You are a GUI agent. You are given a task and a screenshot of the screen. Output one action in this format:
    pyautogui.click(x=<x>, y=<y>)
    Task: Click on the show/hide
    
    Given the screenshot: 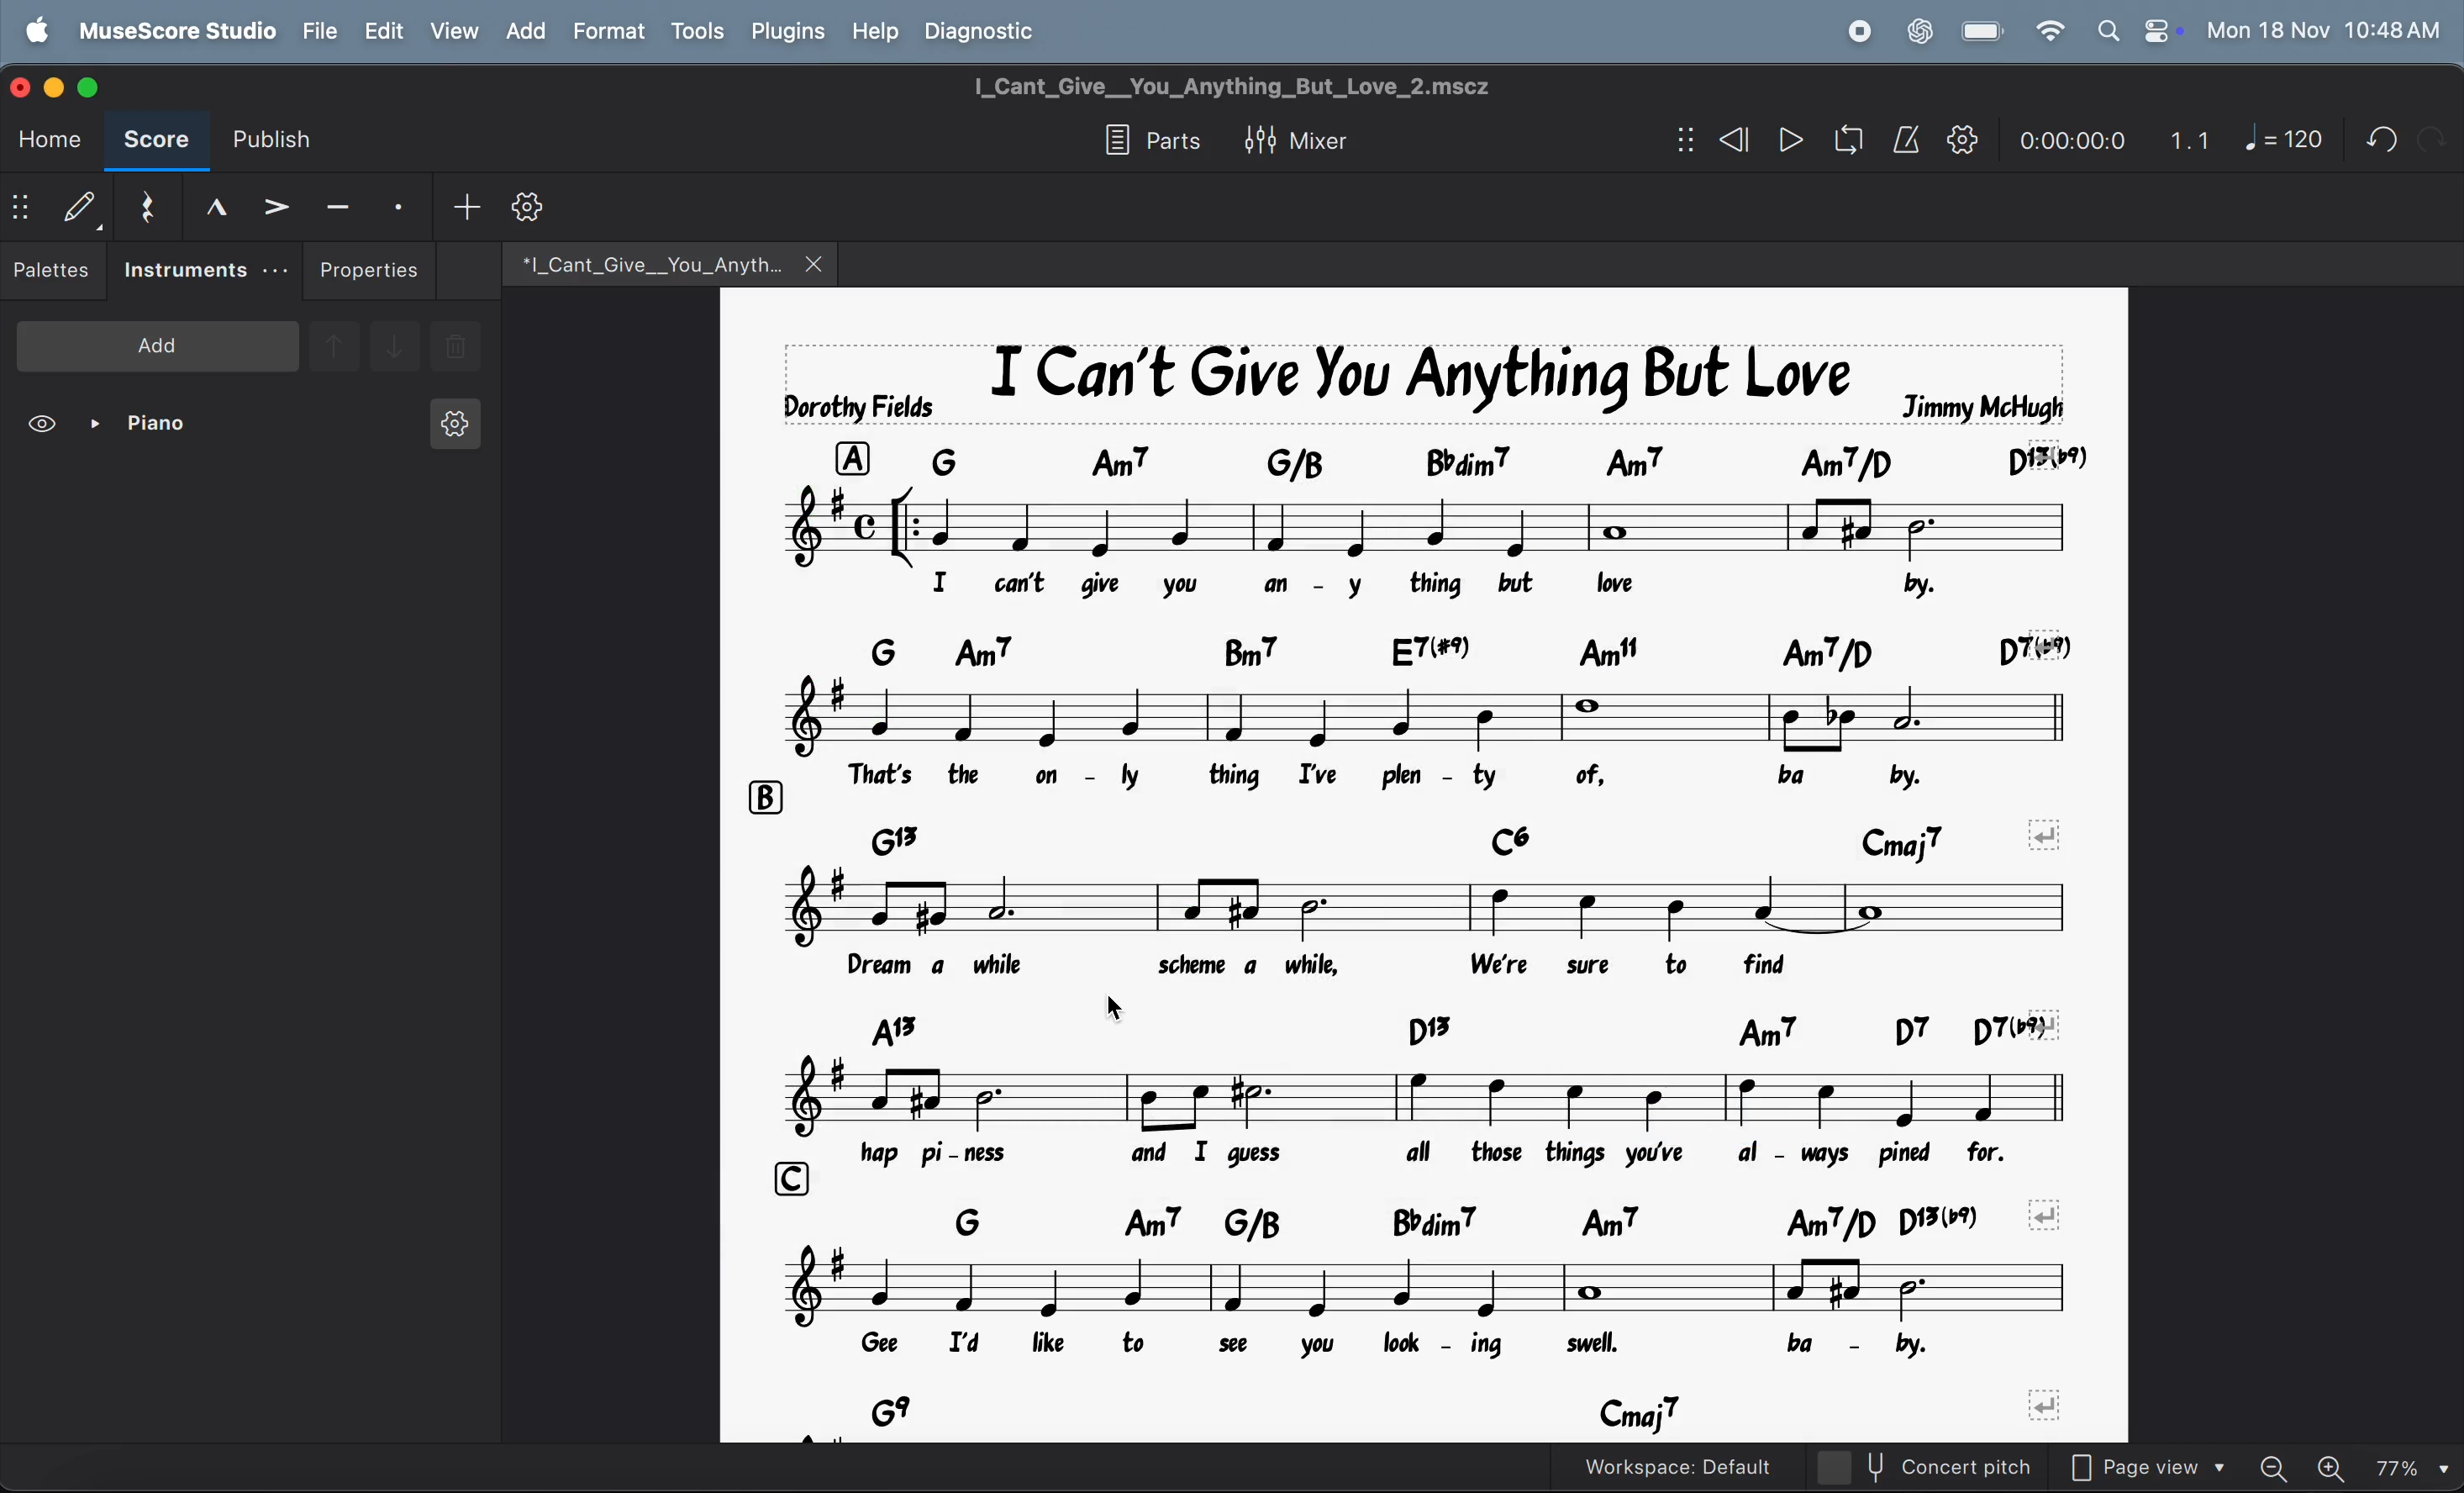 What is the action you would take?
    pyautogui.click(x=21, y=210)
    